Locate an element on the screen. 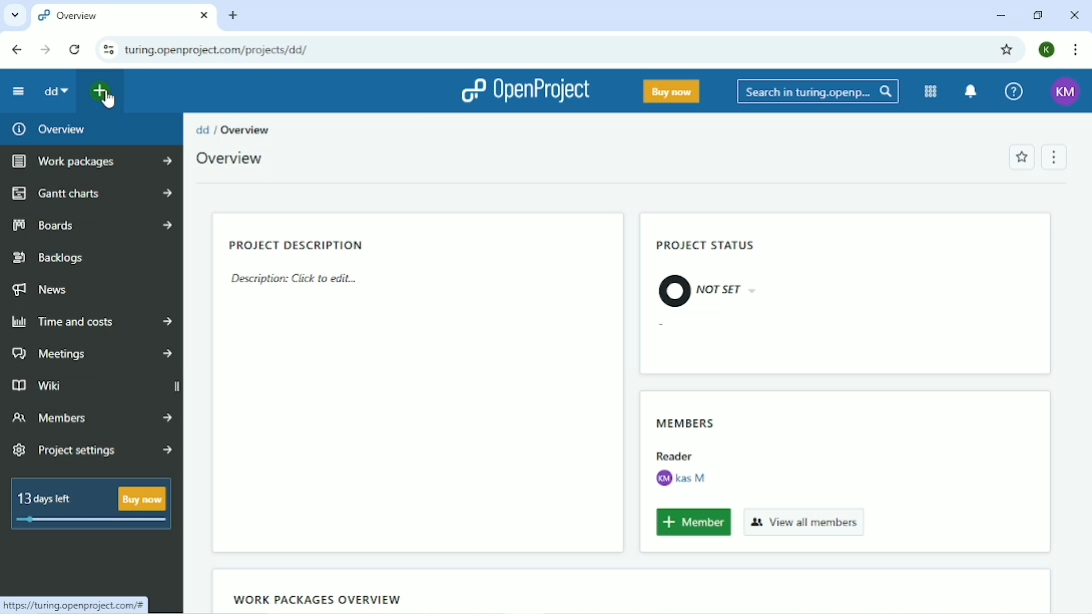  dd is located at coordinates (53, 96).